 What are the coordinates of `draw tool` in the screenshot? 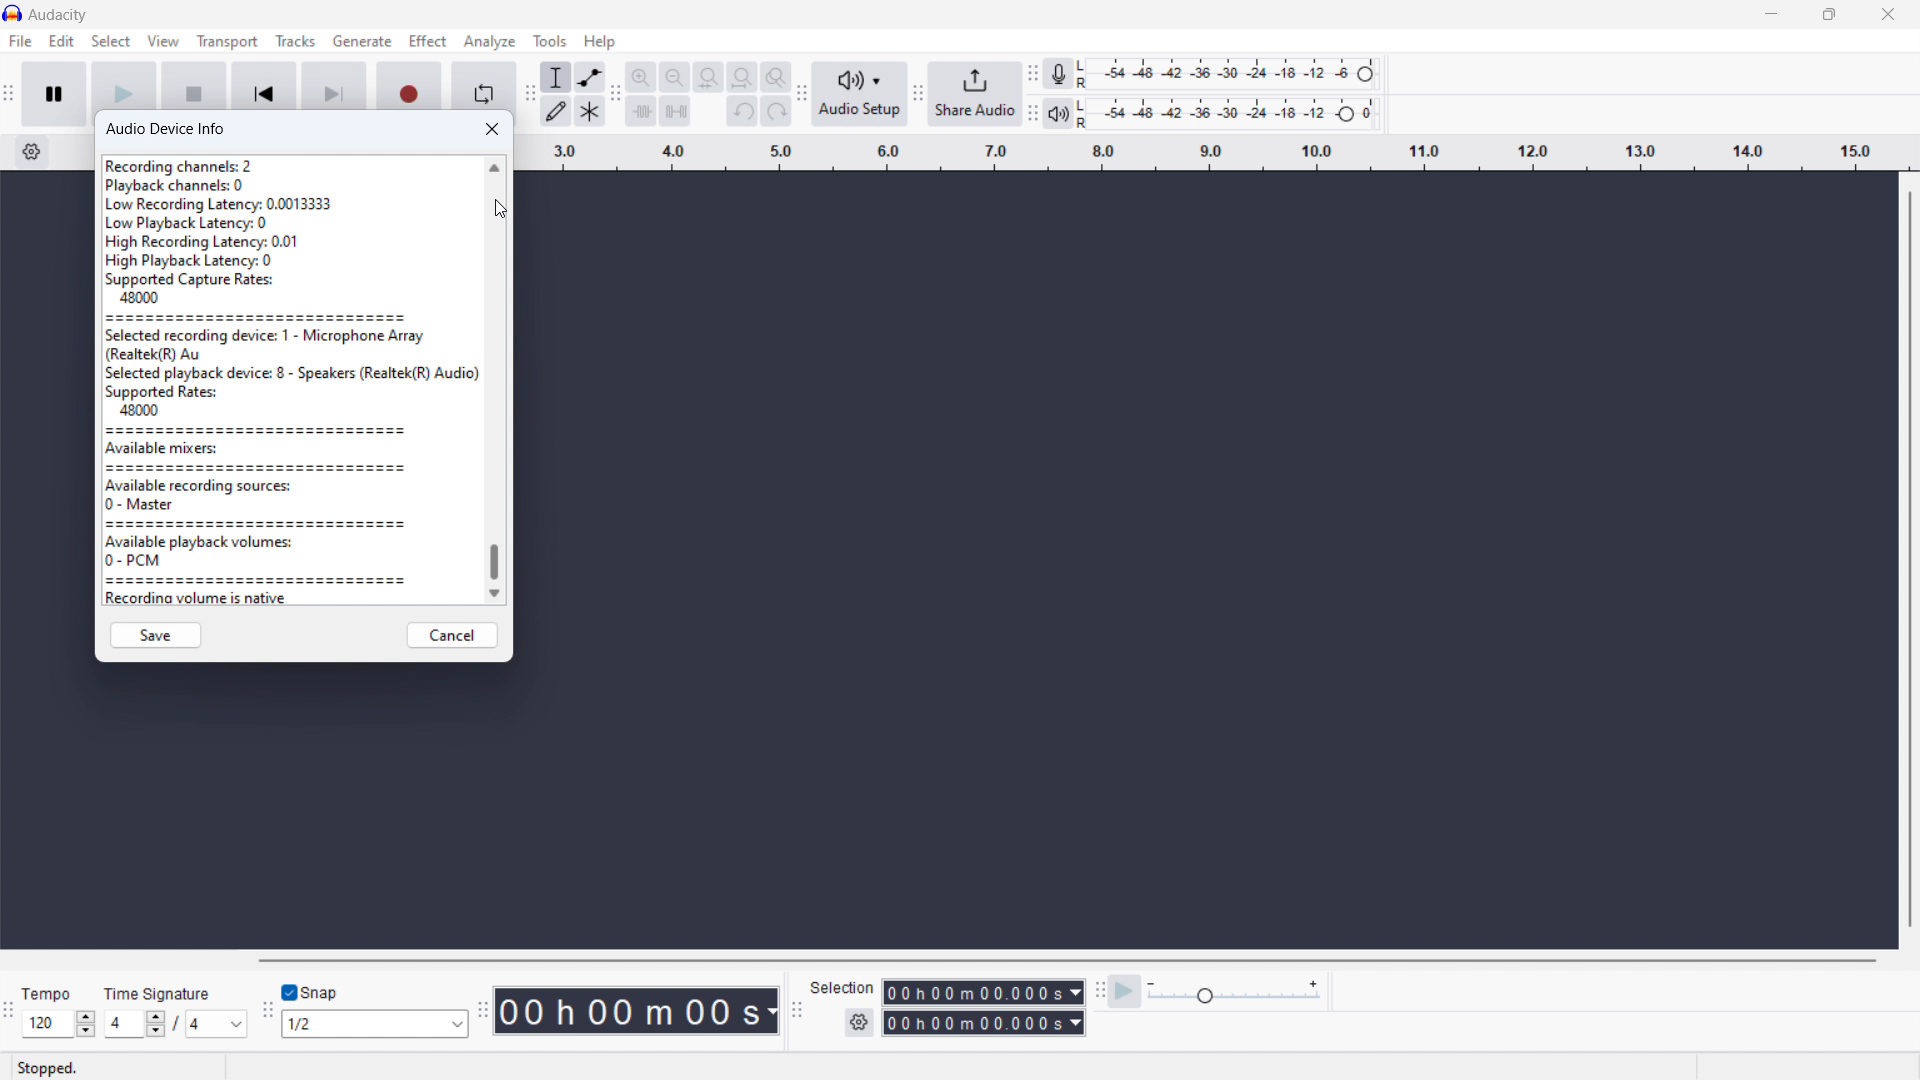 It's located at (557, 111).